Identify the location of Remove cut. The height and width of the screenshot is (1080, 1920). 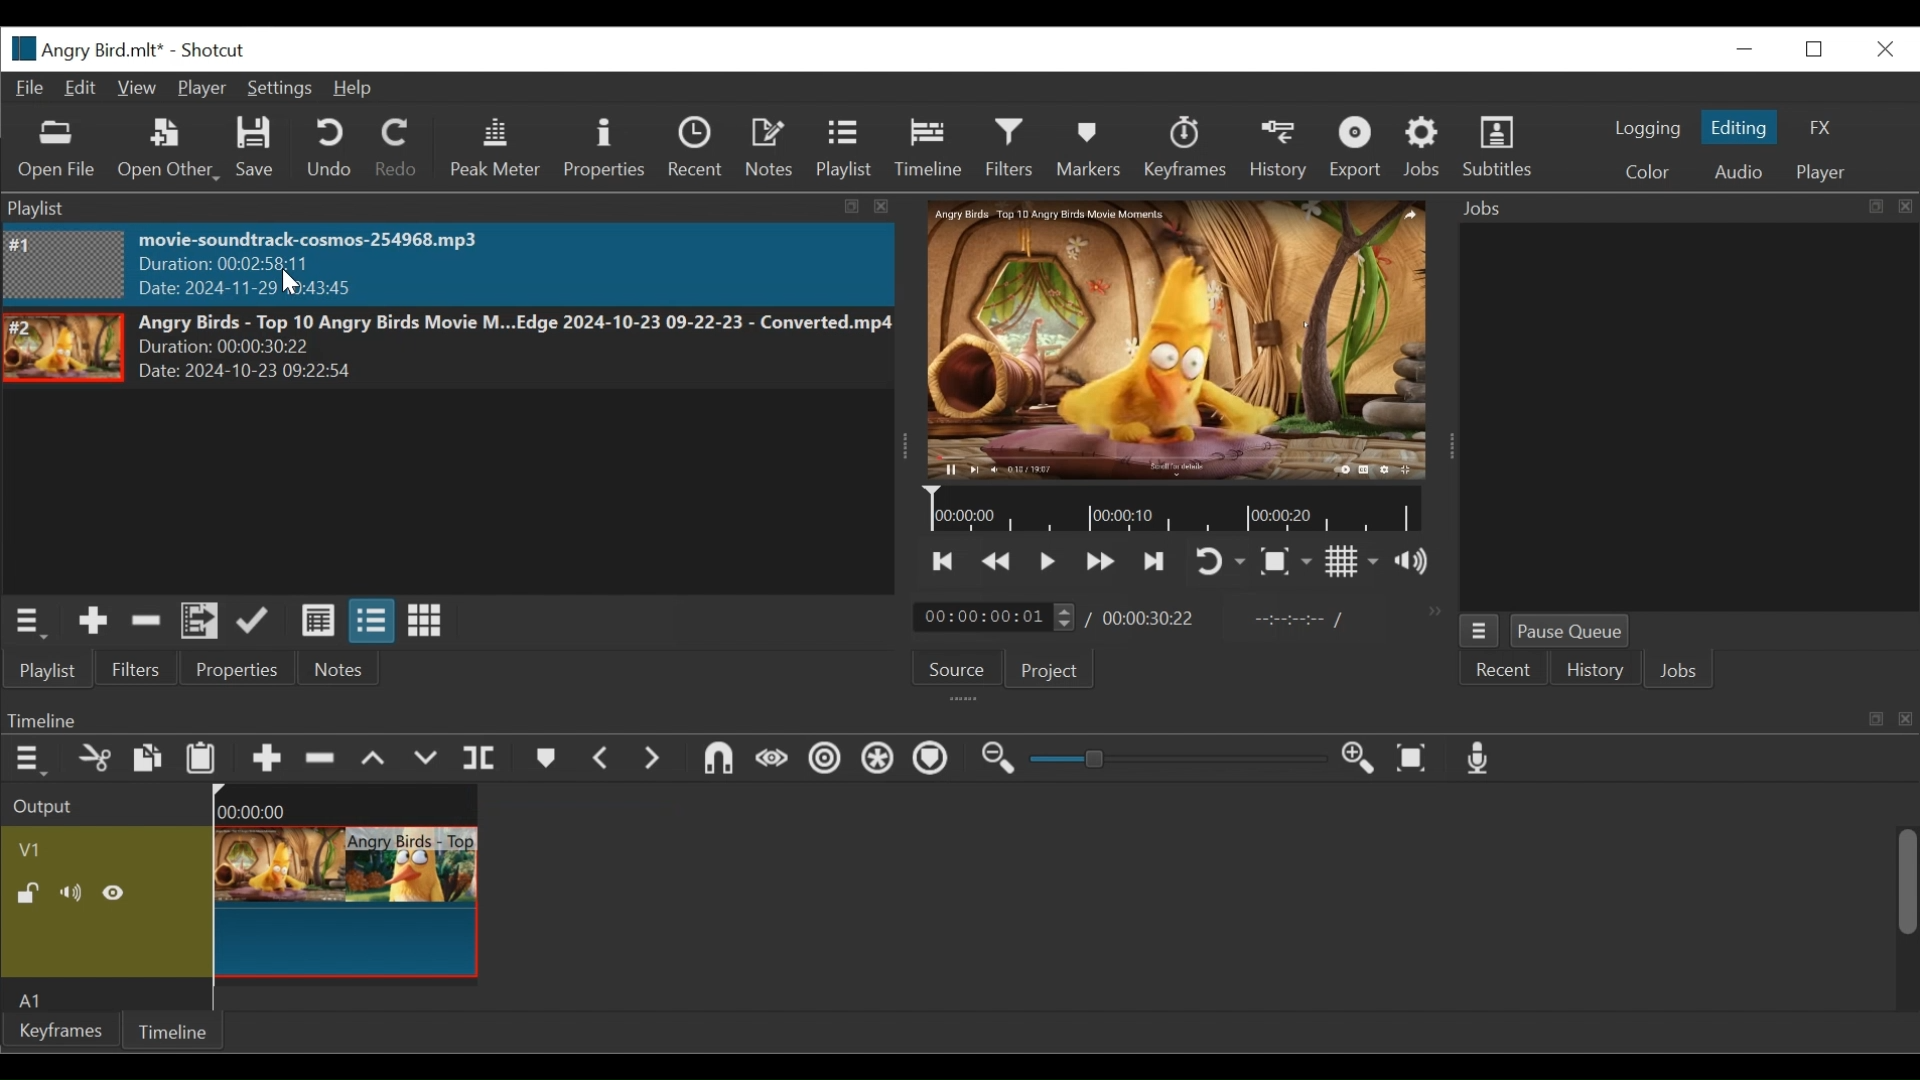
(146, 623).